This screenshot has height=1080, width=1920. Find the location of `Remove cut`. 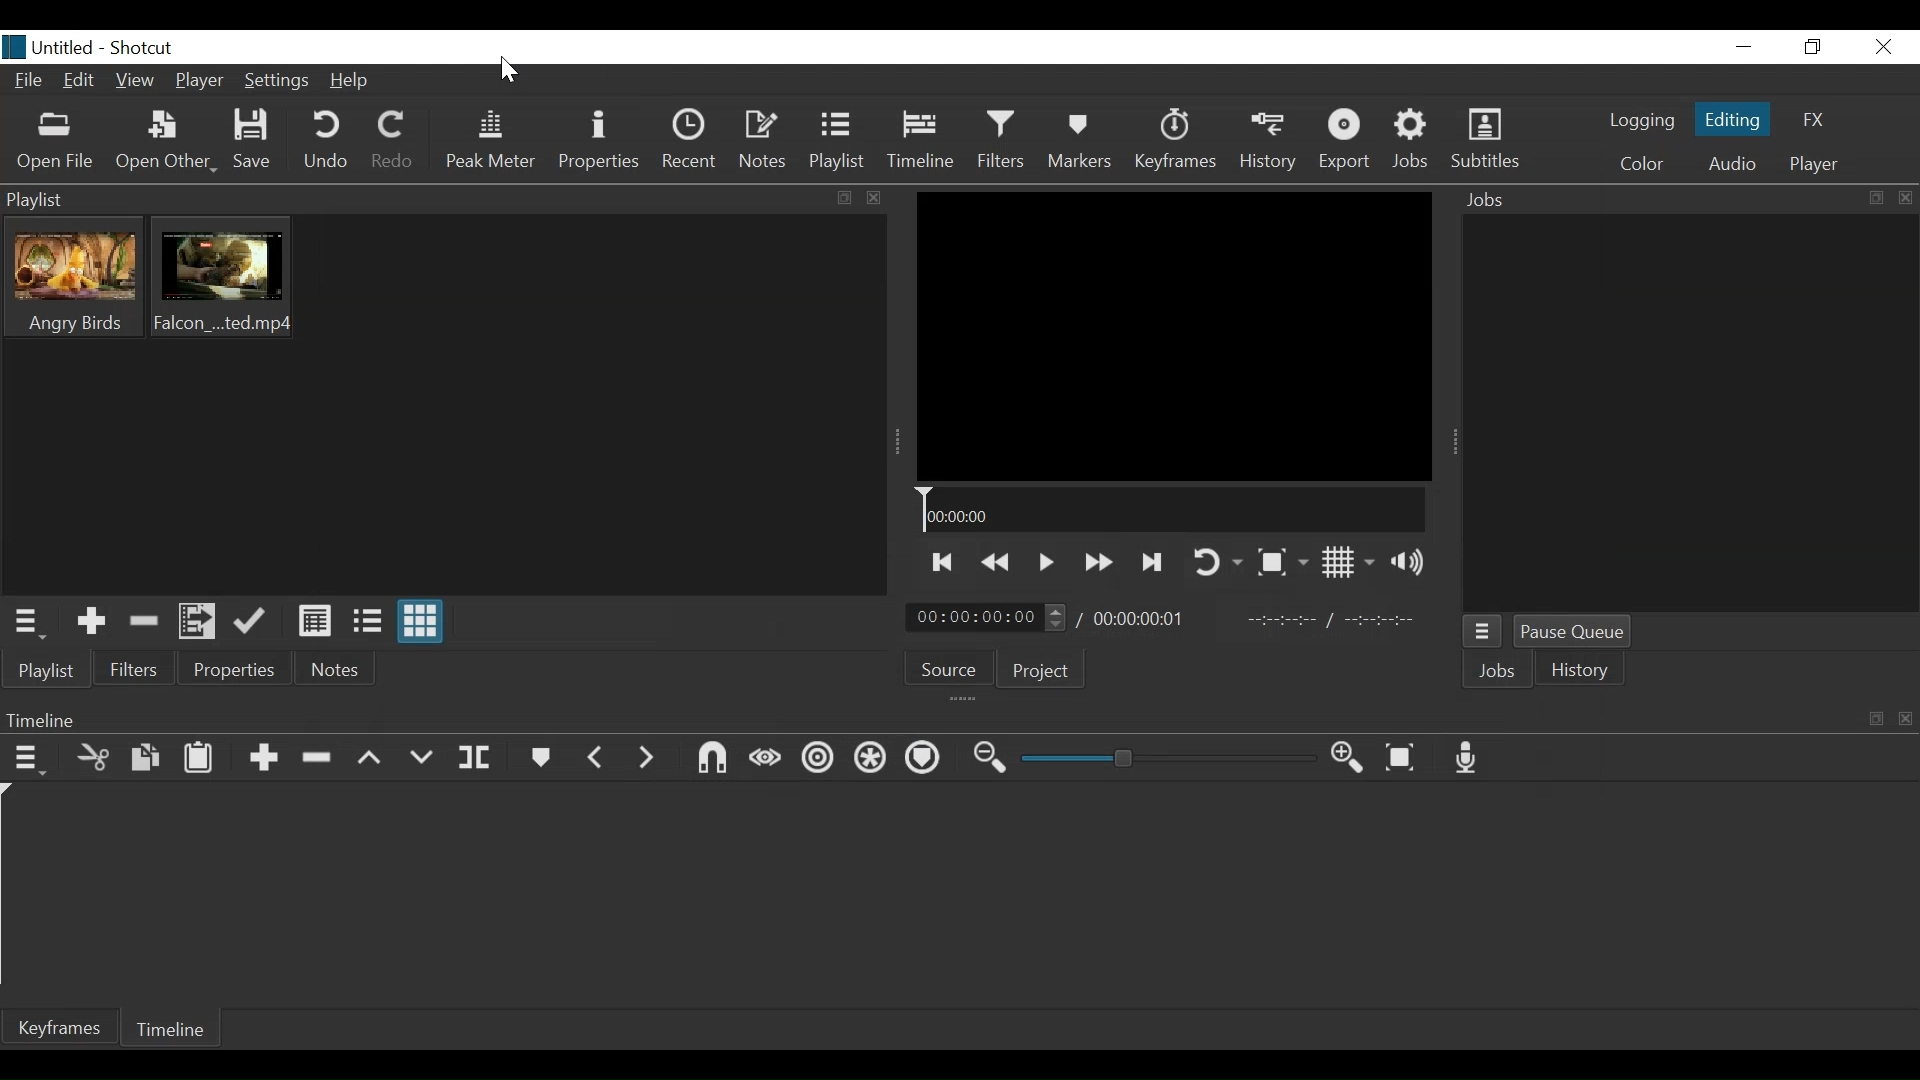

Remove cut is located at coordinates (143, 620).